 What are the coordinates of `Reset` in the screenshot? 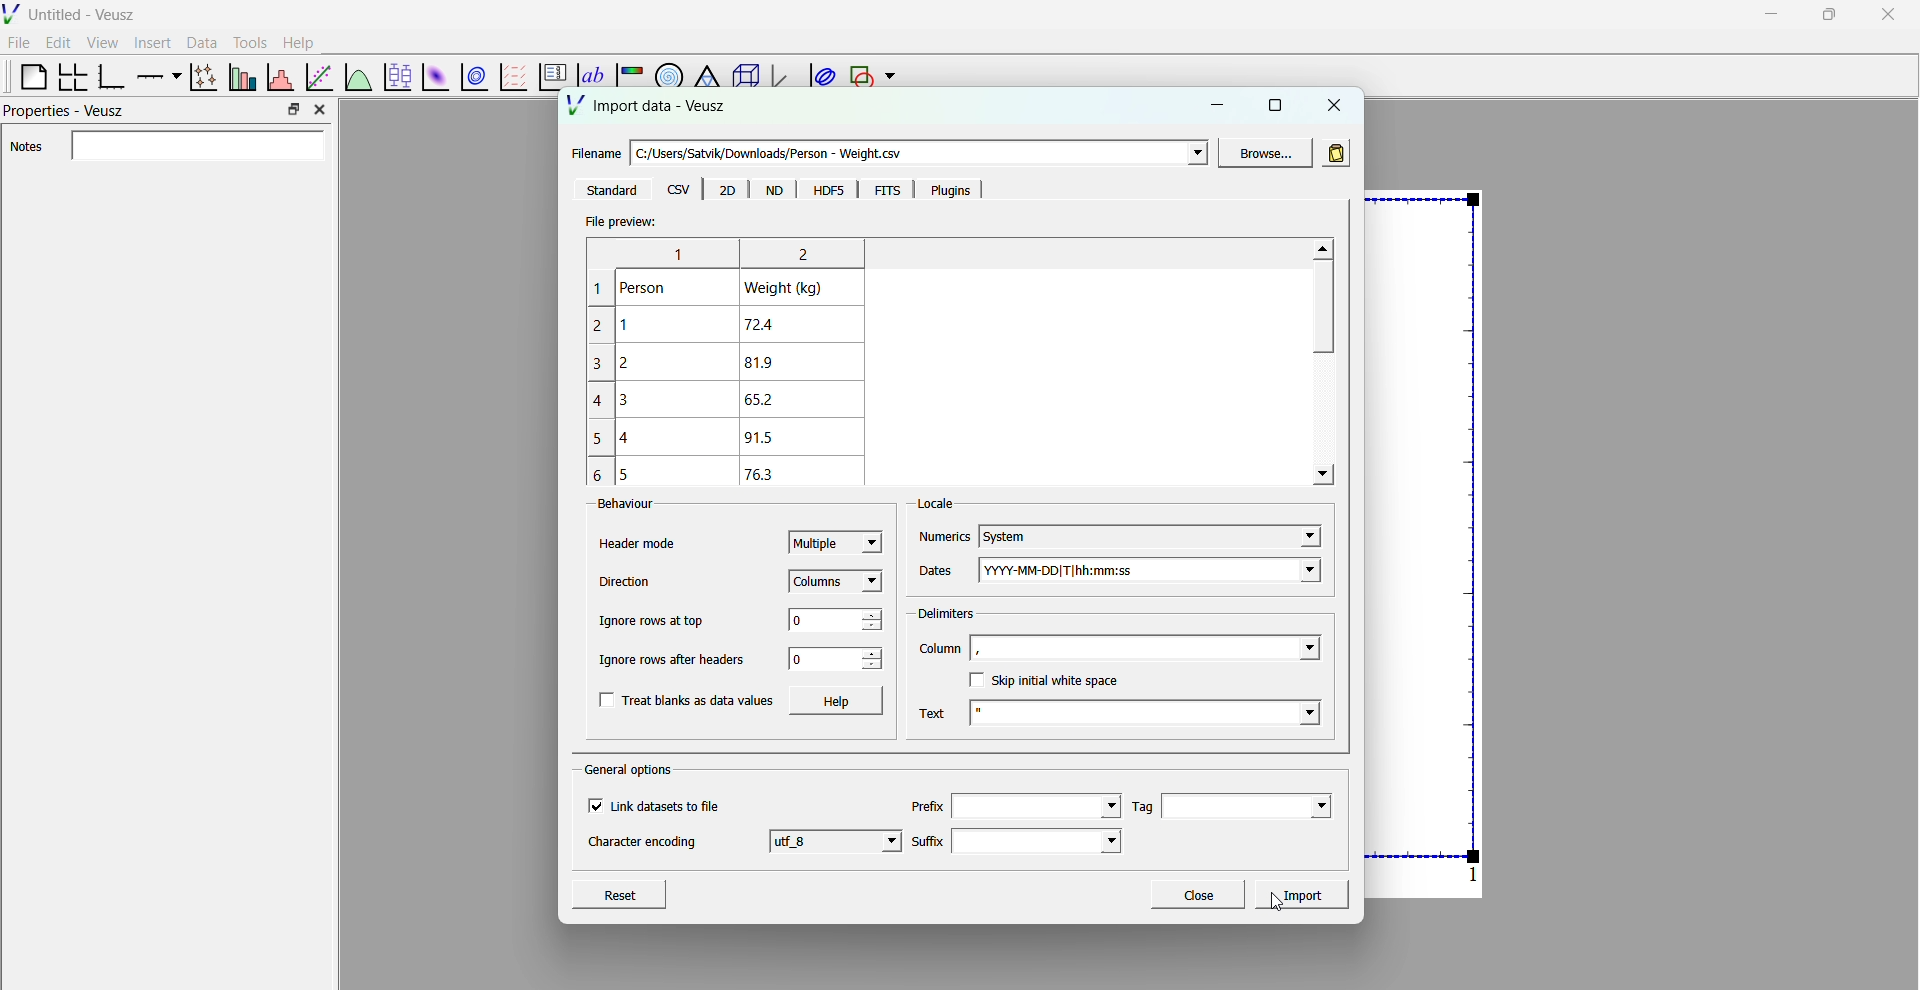 It's located at (640, 892).